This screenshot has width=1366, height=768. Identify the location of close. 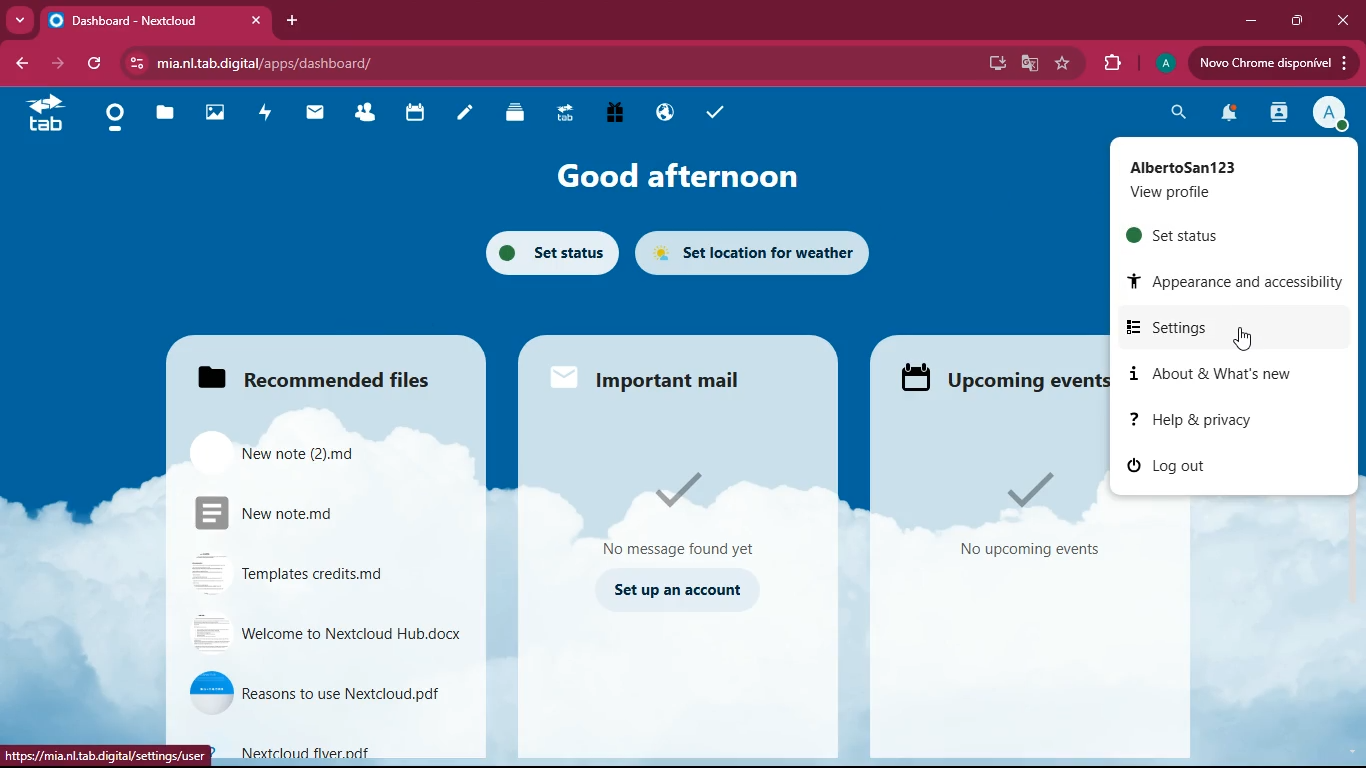
(1340, 20).